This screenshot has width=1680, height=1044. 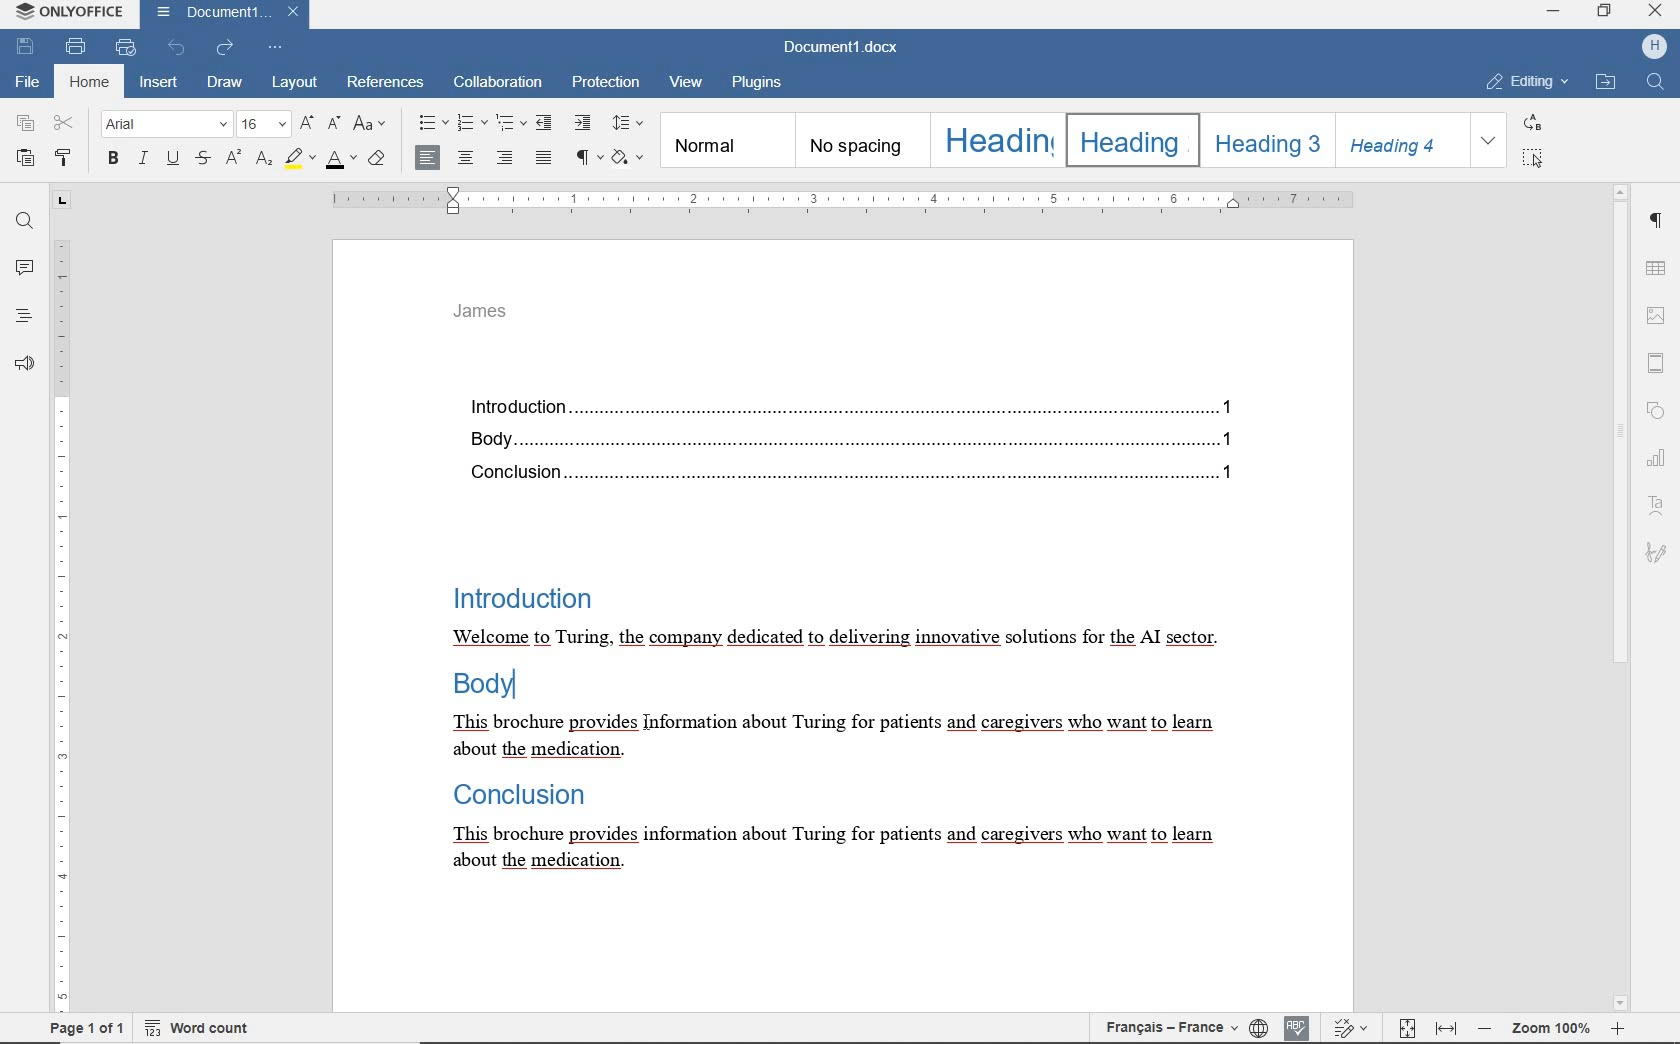 What do you see at coordinates (76, 46) in the screenshot?
I see `PRINT` at bounding box center [76, 46].